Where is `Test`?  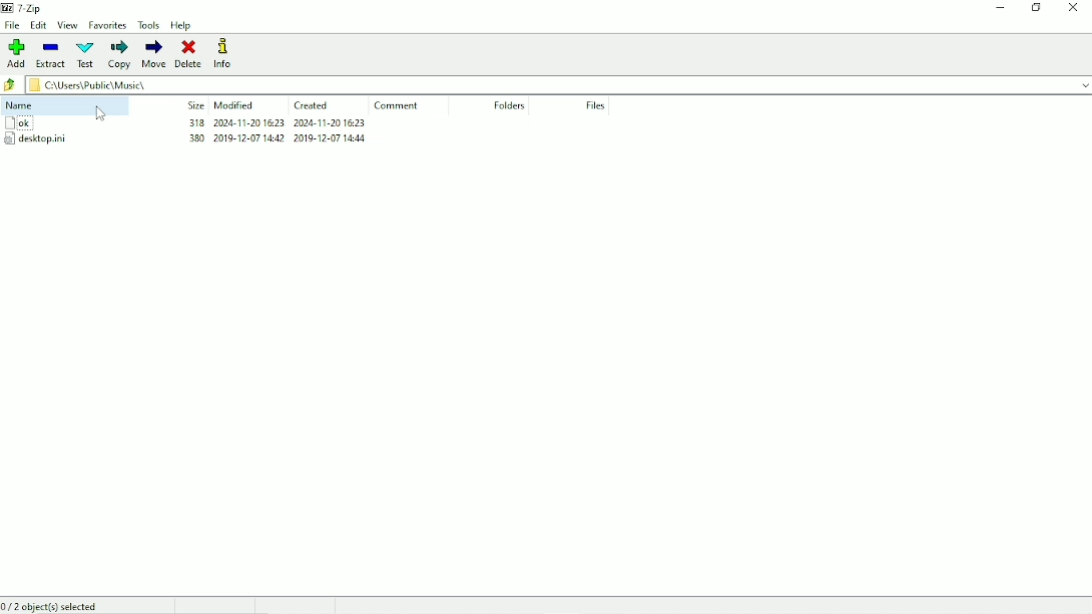 Test is located at coordinates (86, 54).